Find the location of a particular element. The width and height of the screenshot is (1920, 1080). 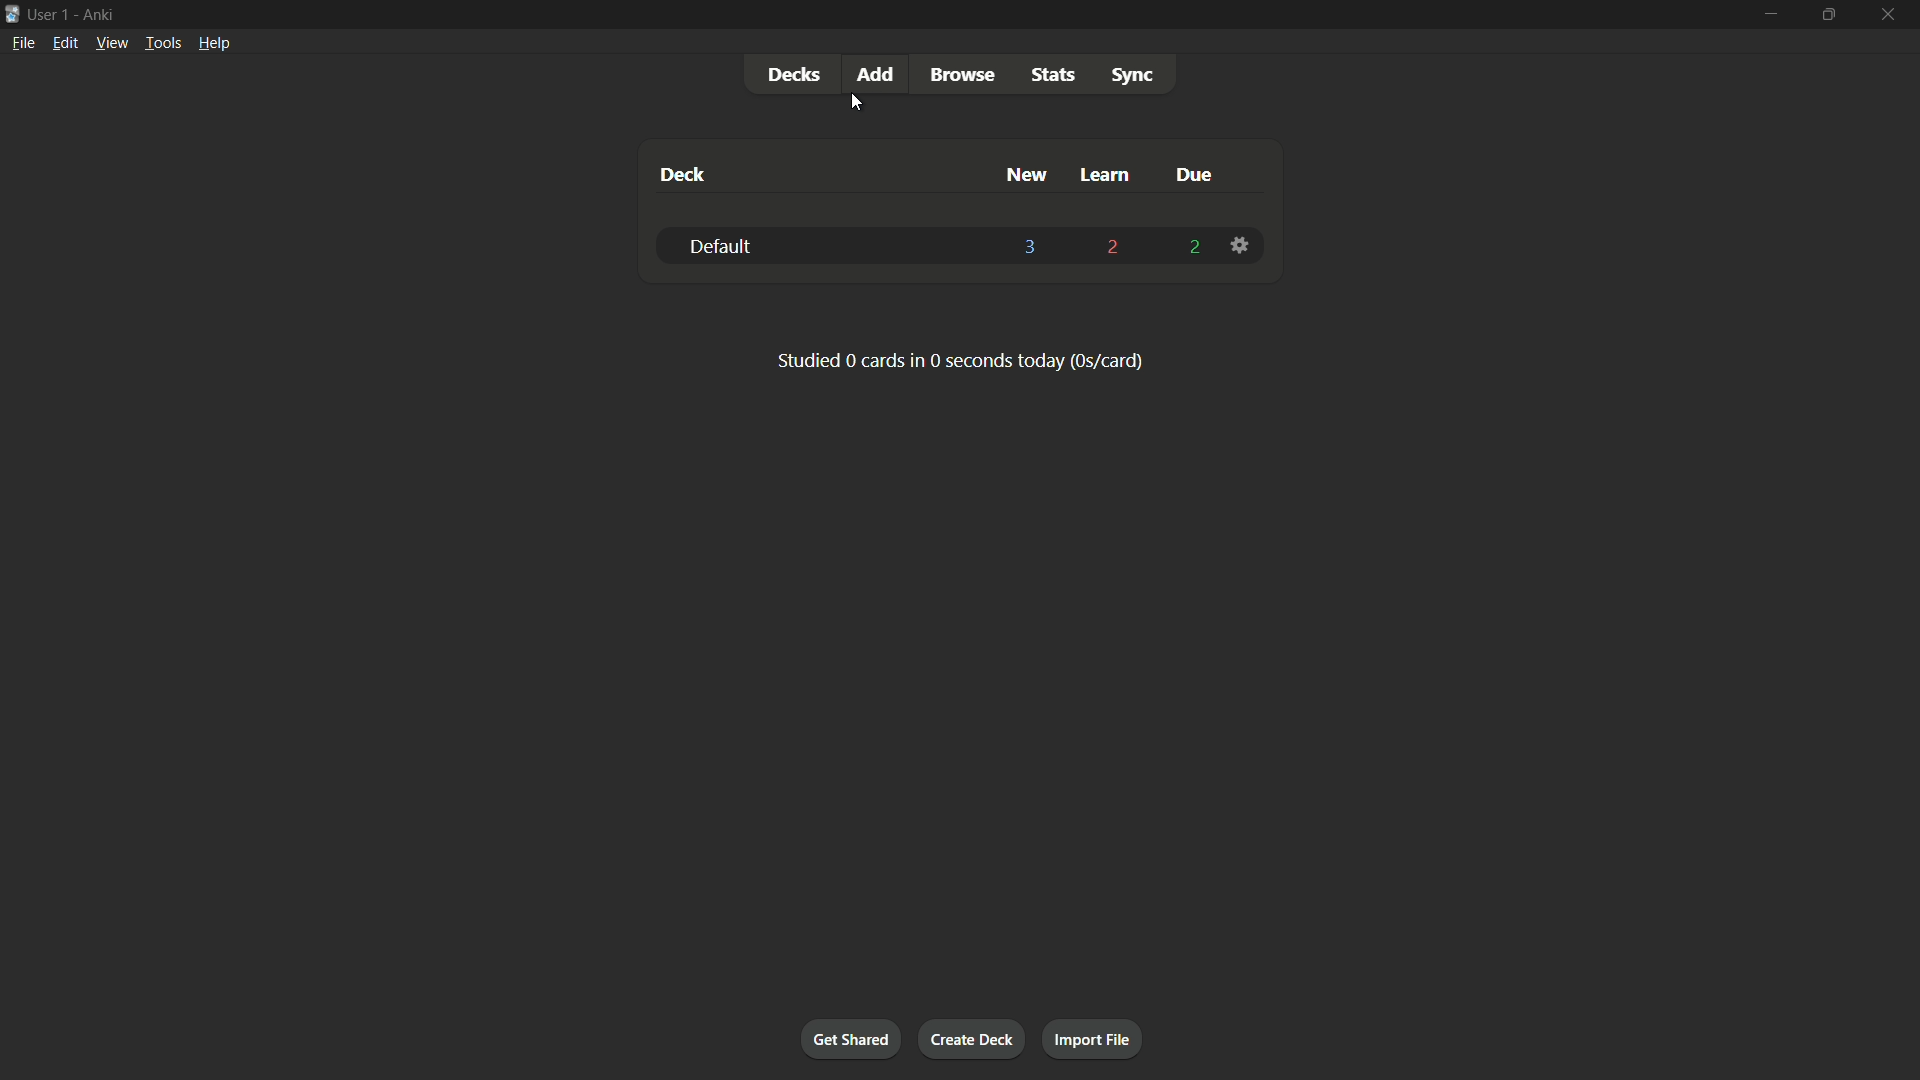

settings is located at coordinates (1243, 246).